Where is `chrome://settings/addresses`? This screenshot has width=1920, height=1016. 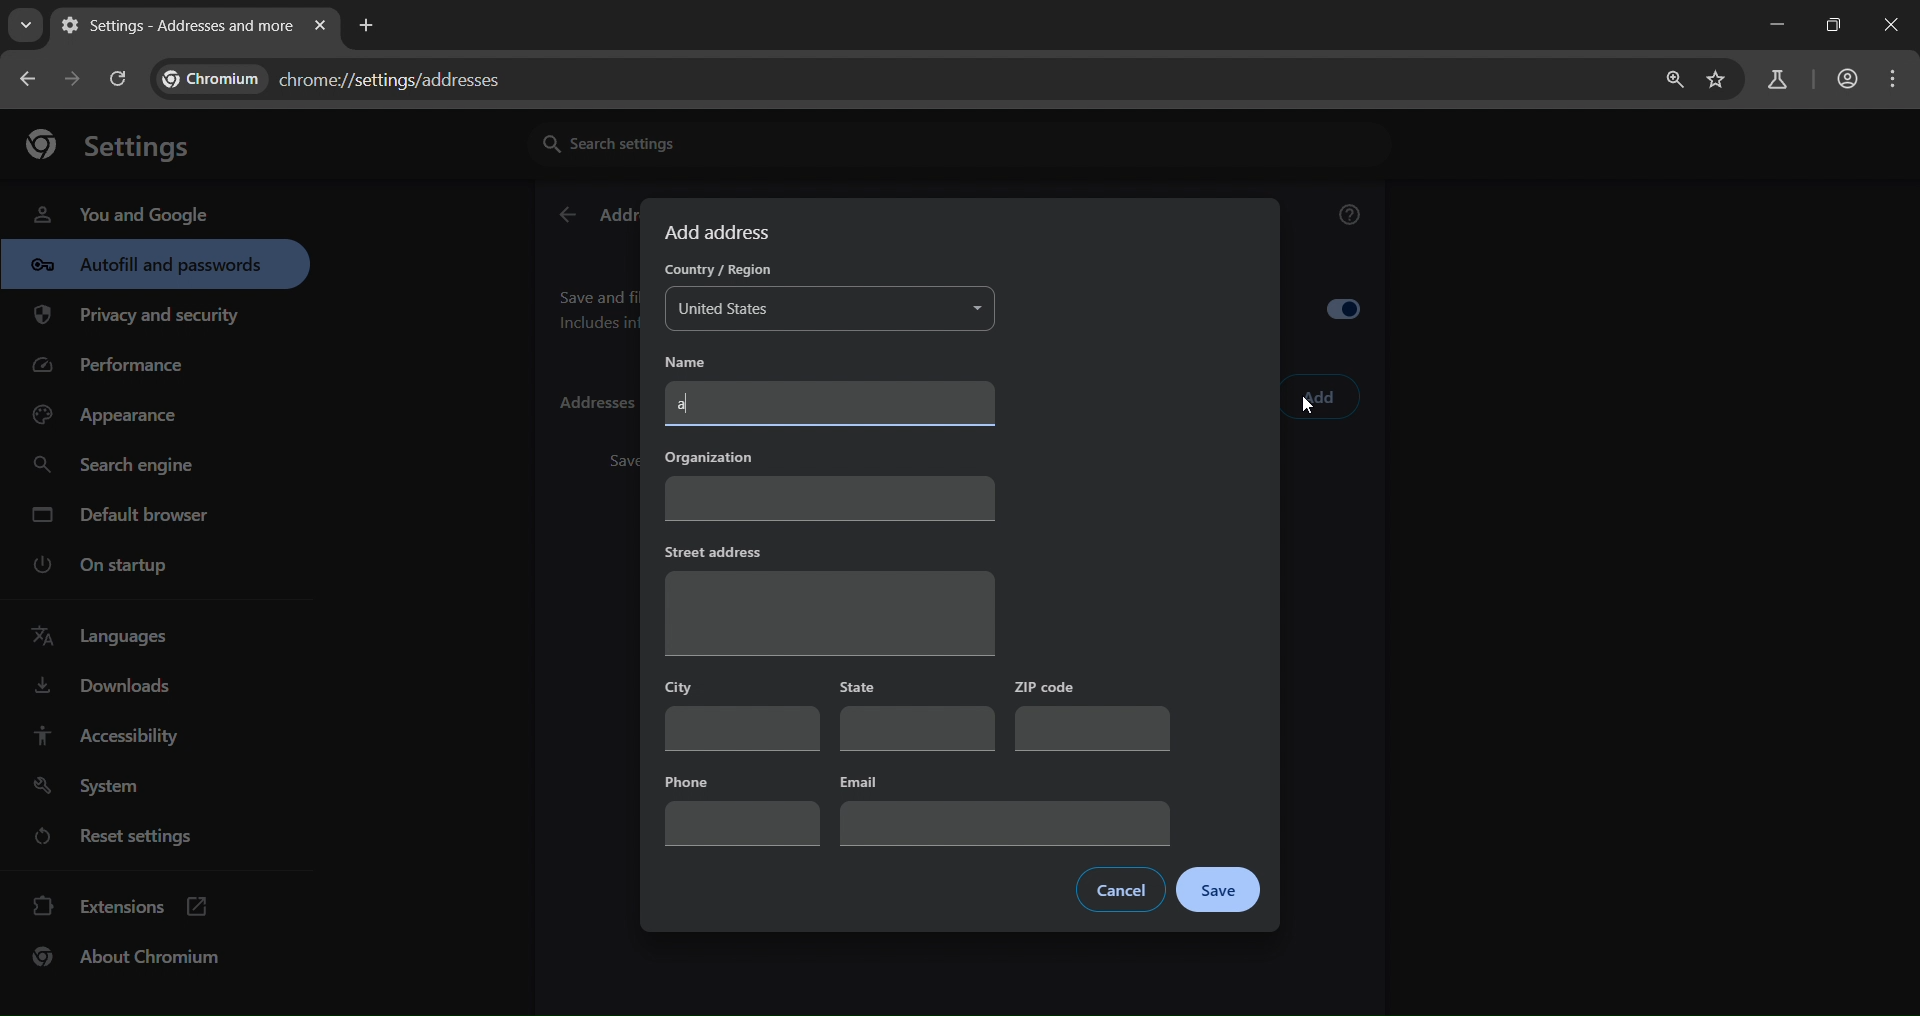
chrome://settings/addresses is located at coordinates (346, 75).